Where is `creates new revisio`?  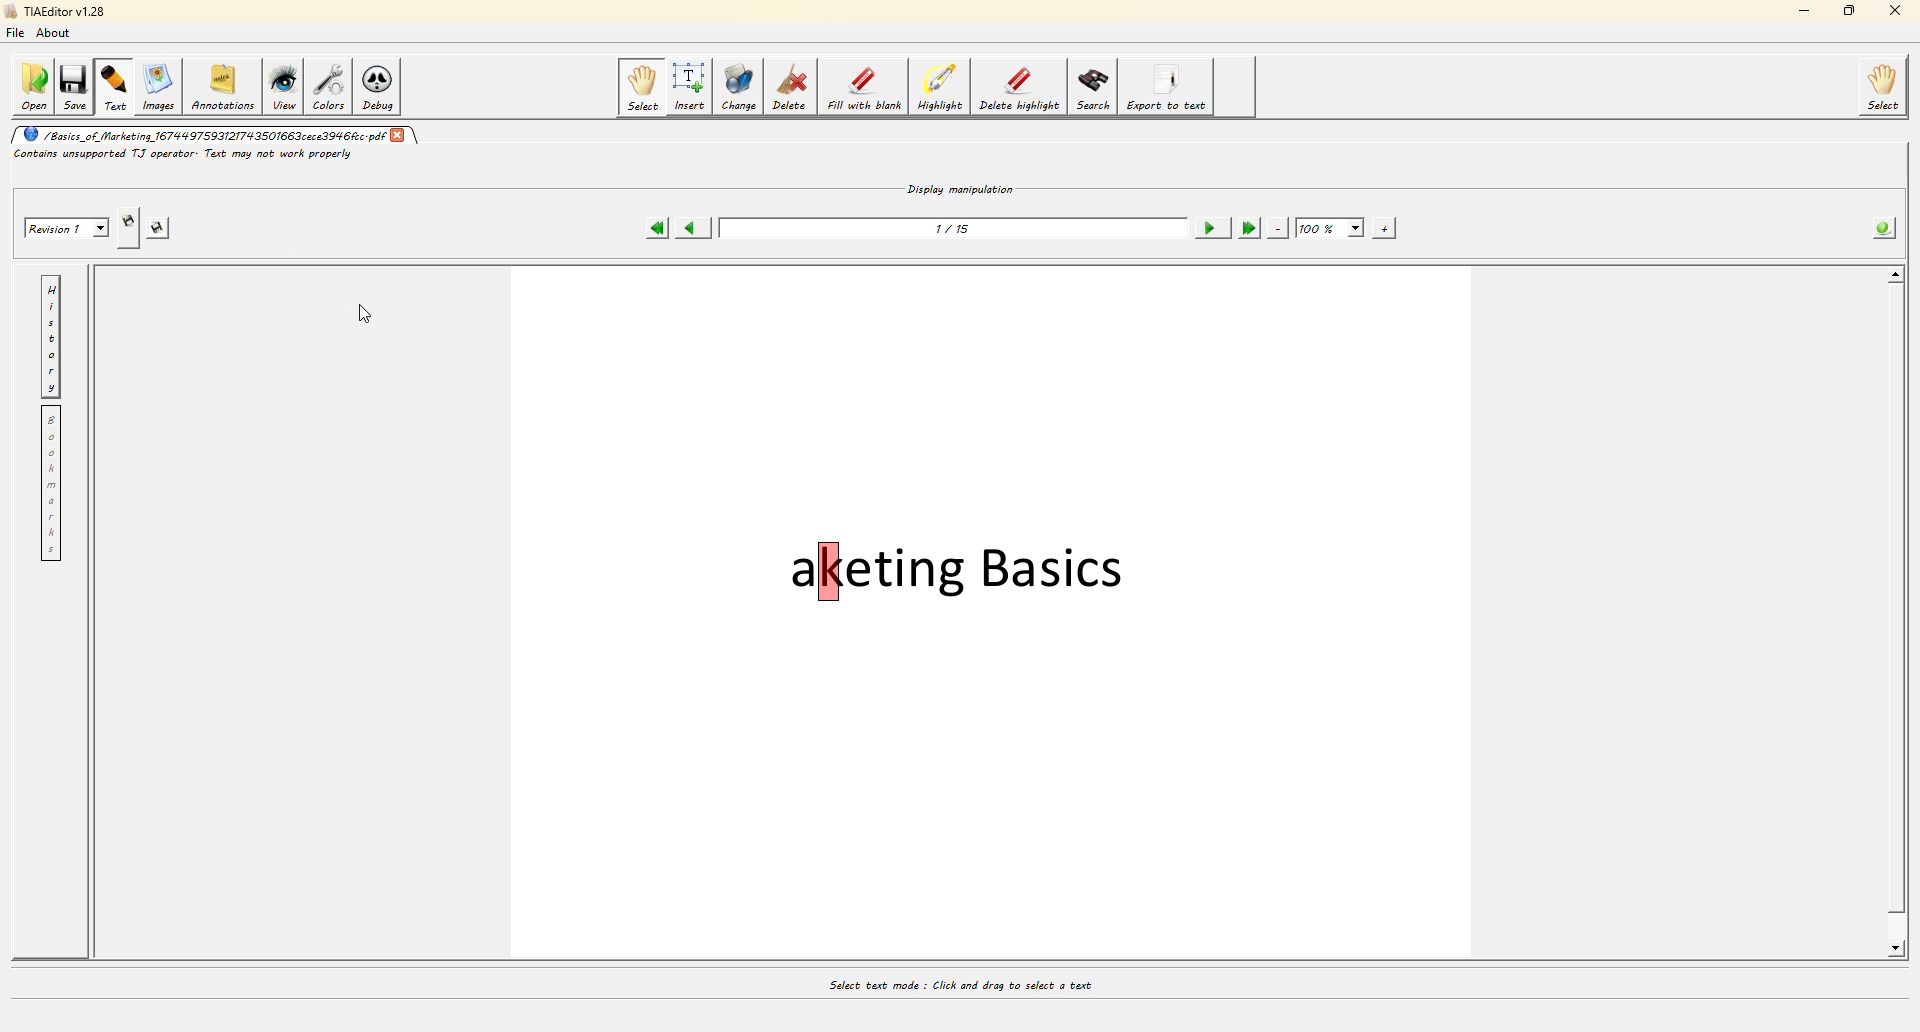
creates new revisio is located at coordinates (129, 215).